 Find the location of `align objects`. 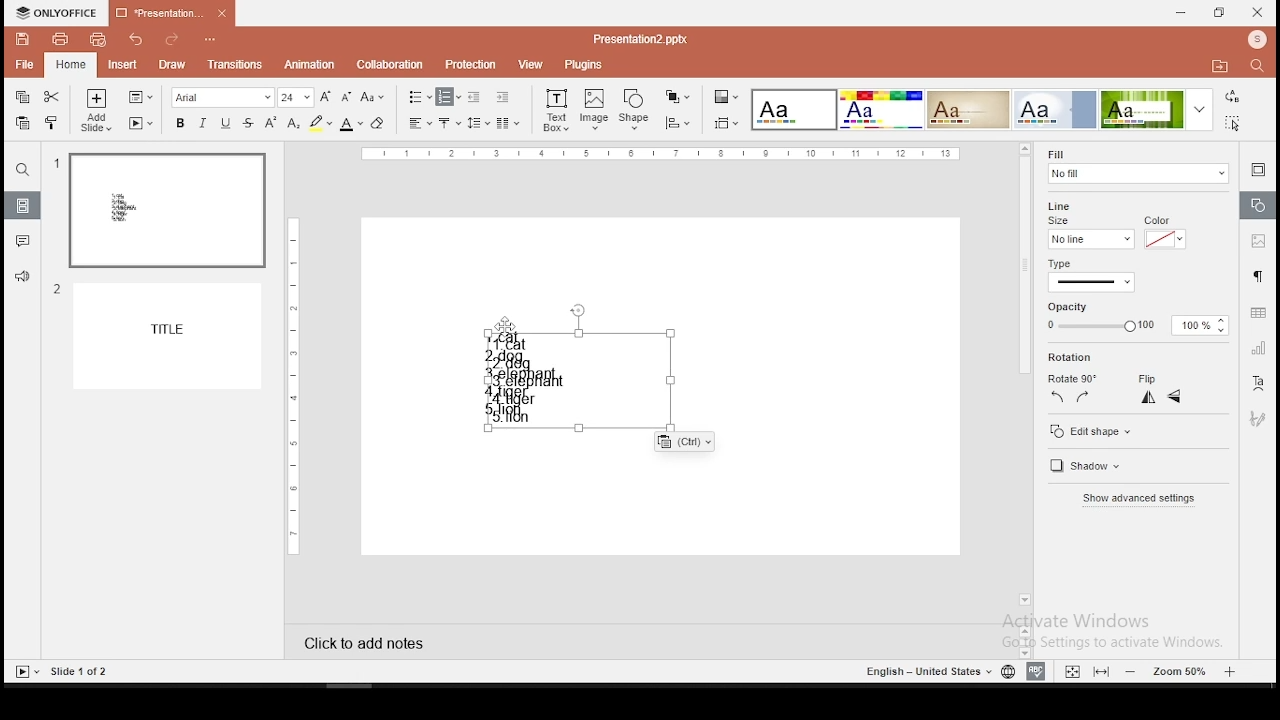

align objects is located at coordinates (676, 123).